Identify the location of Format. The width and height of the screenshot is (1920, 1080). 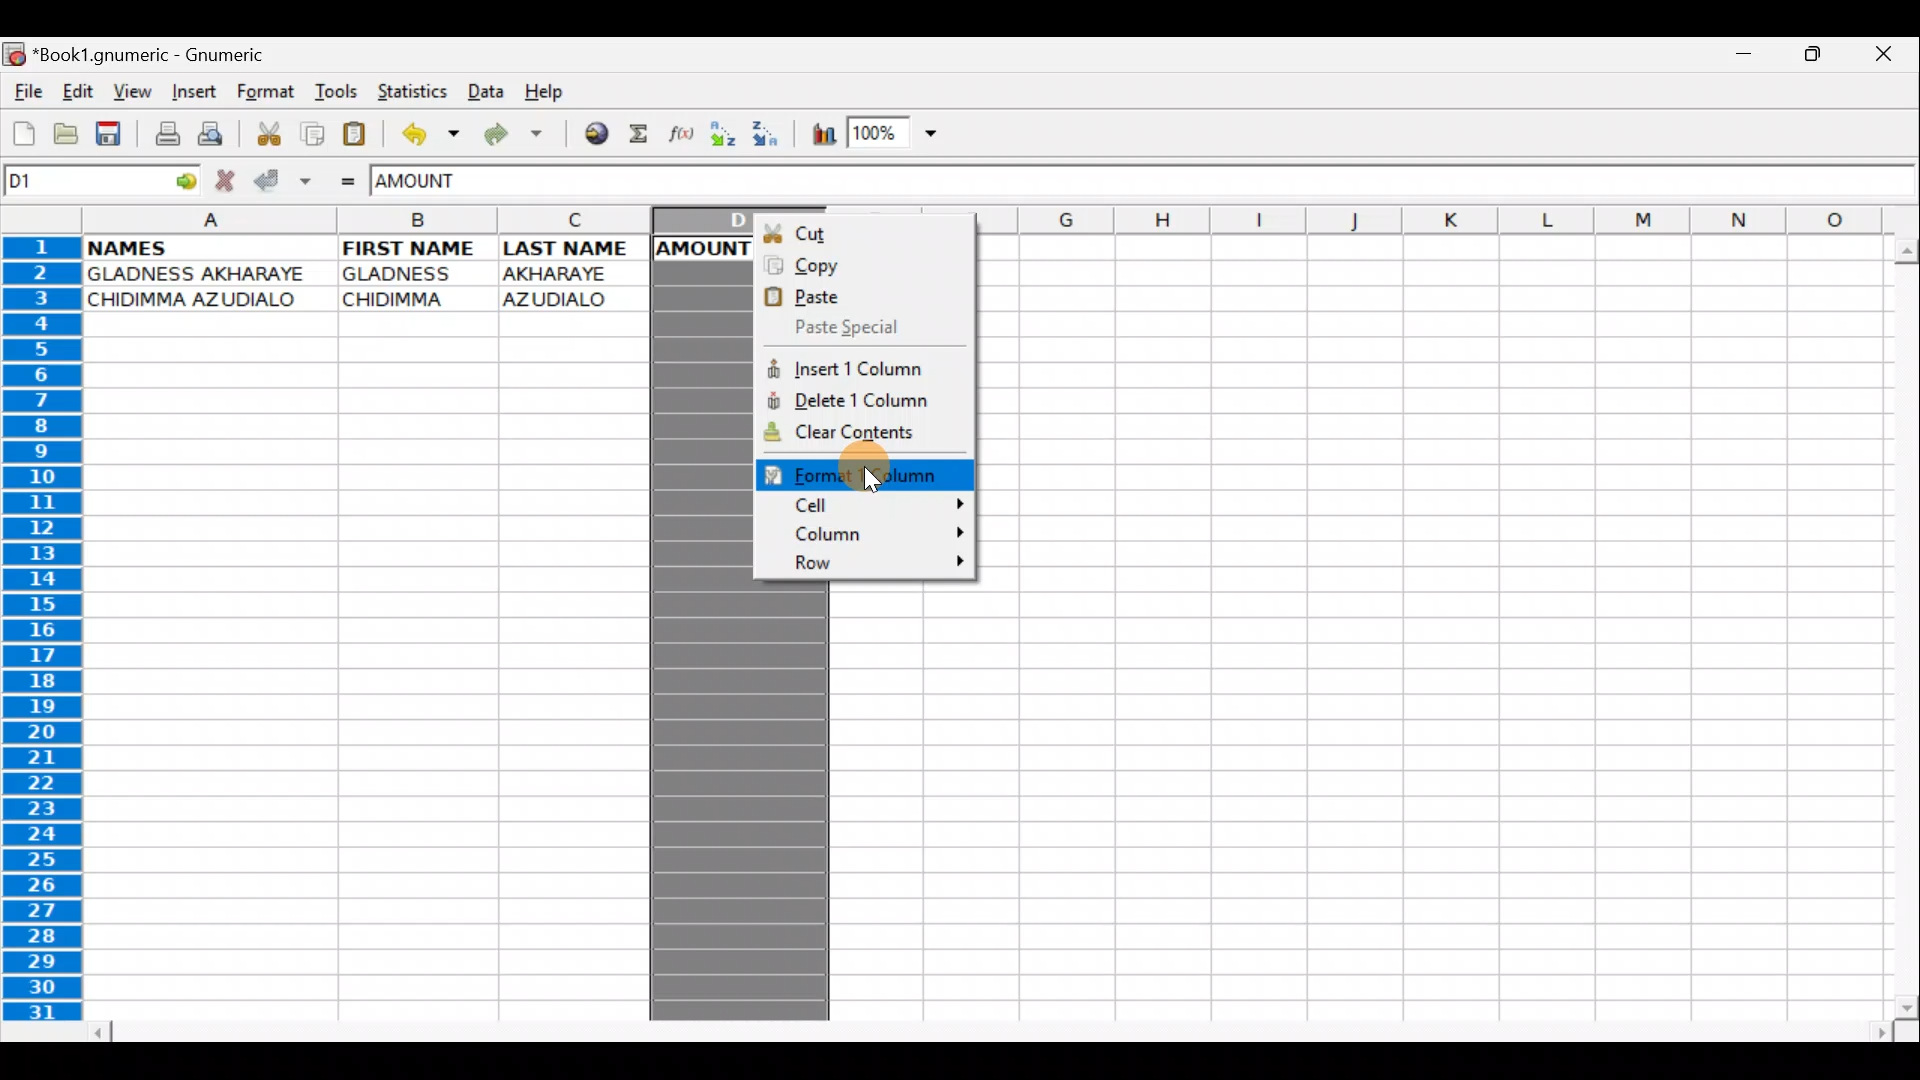
(265, 95).